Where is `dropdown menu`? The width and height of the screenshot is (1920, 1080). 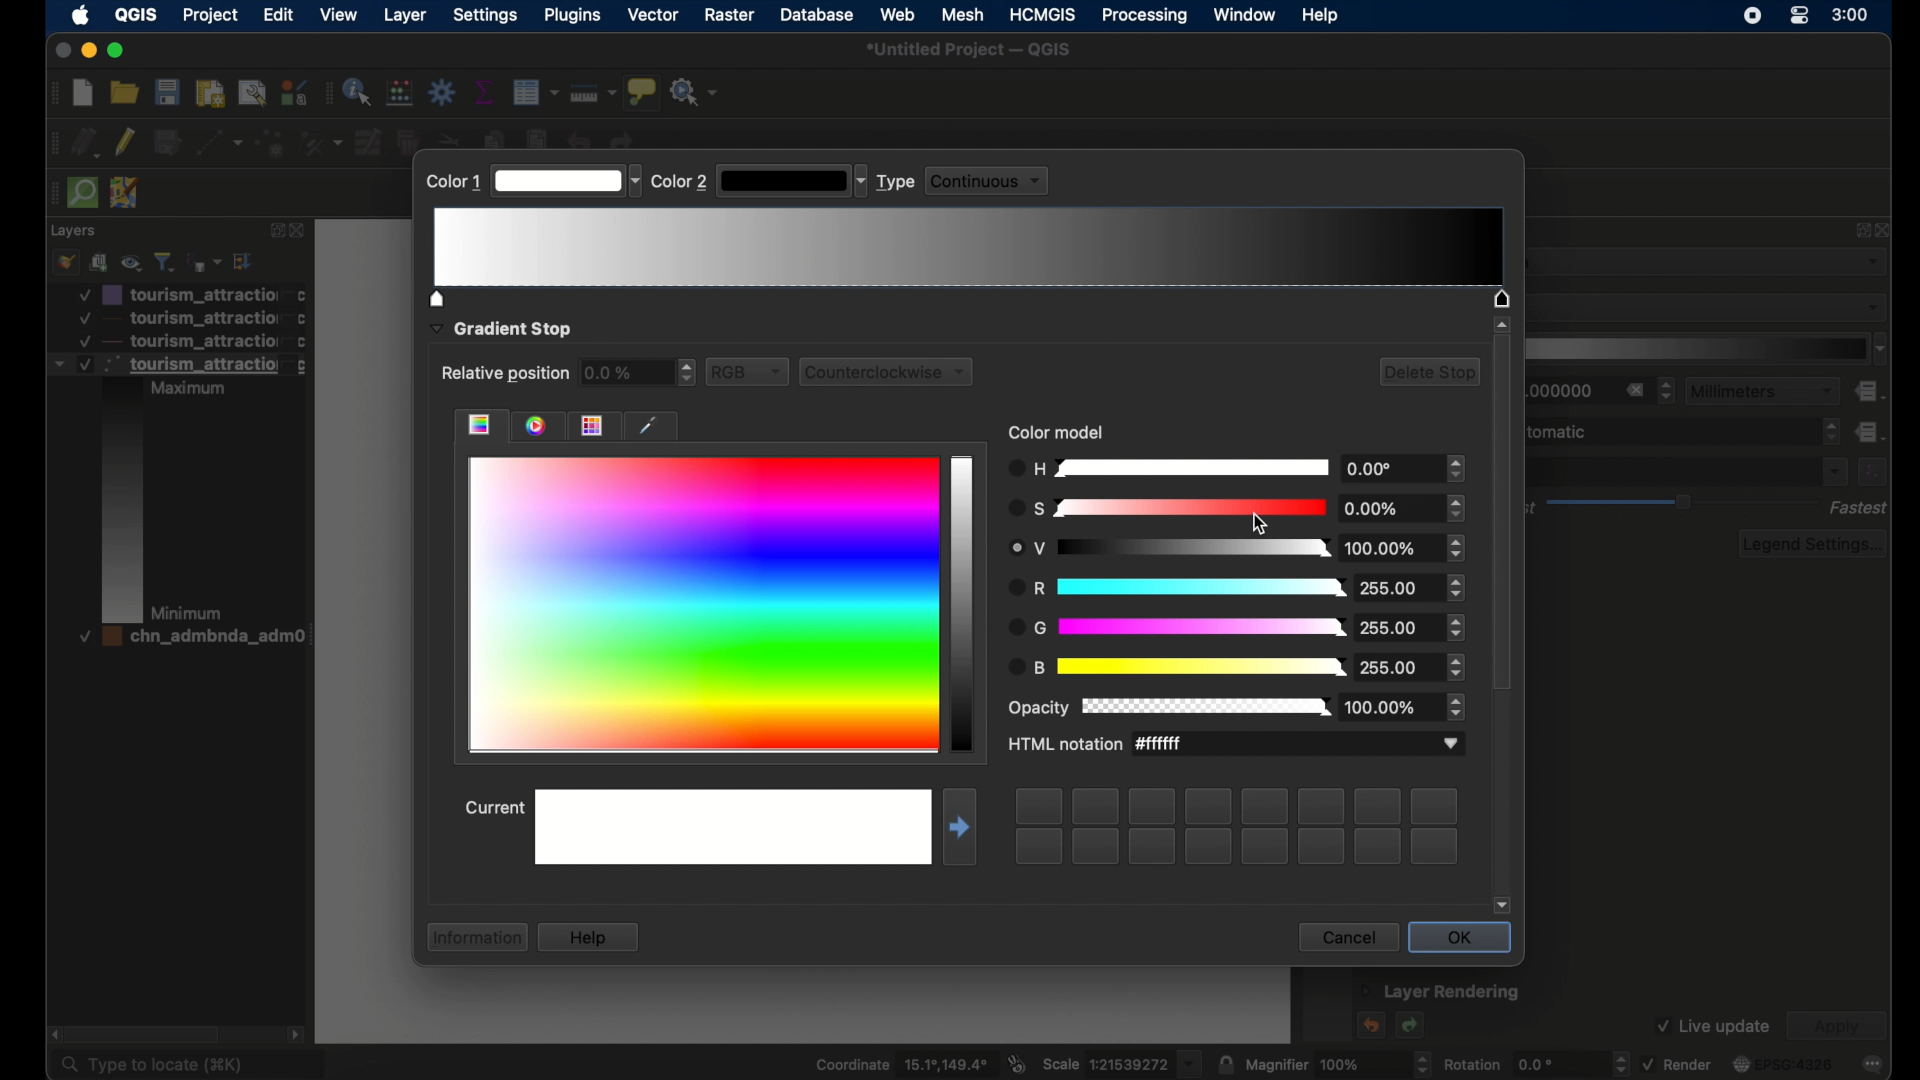 dropdown menu is located at coordinates (1833, 472).